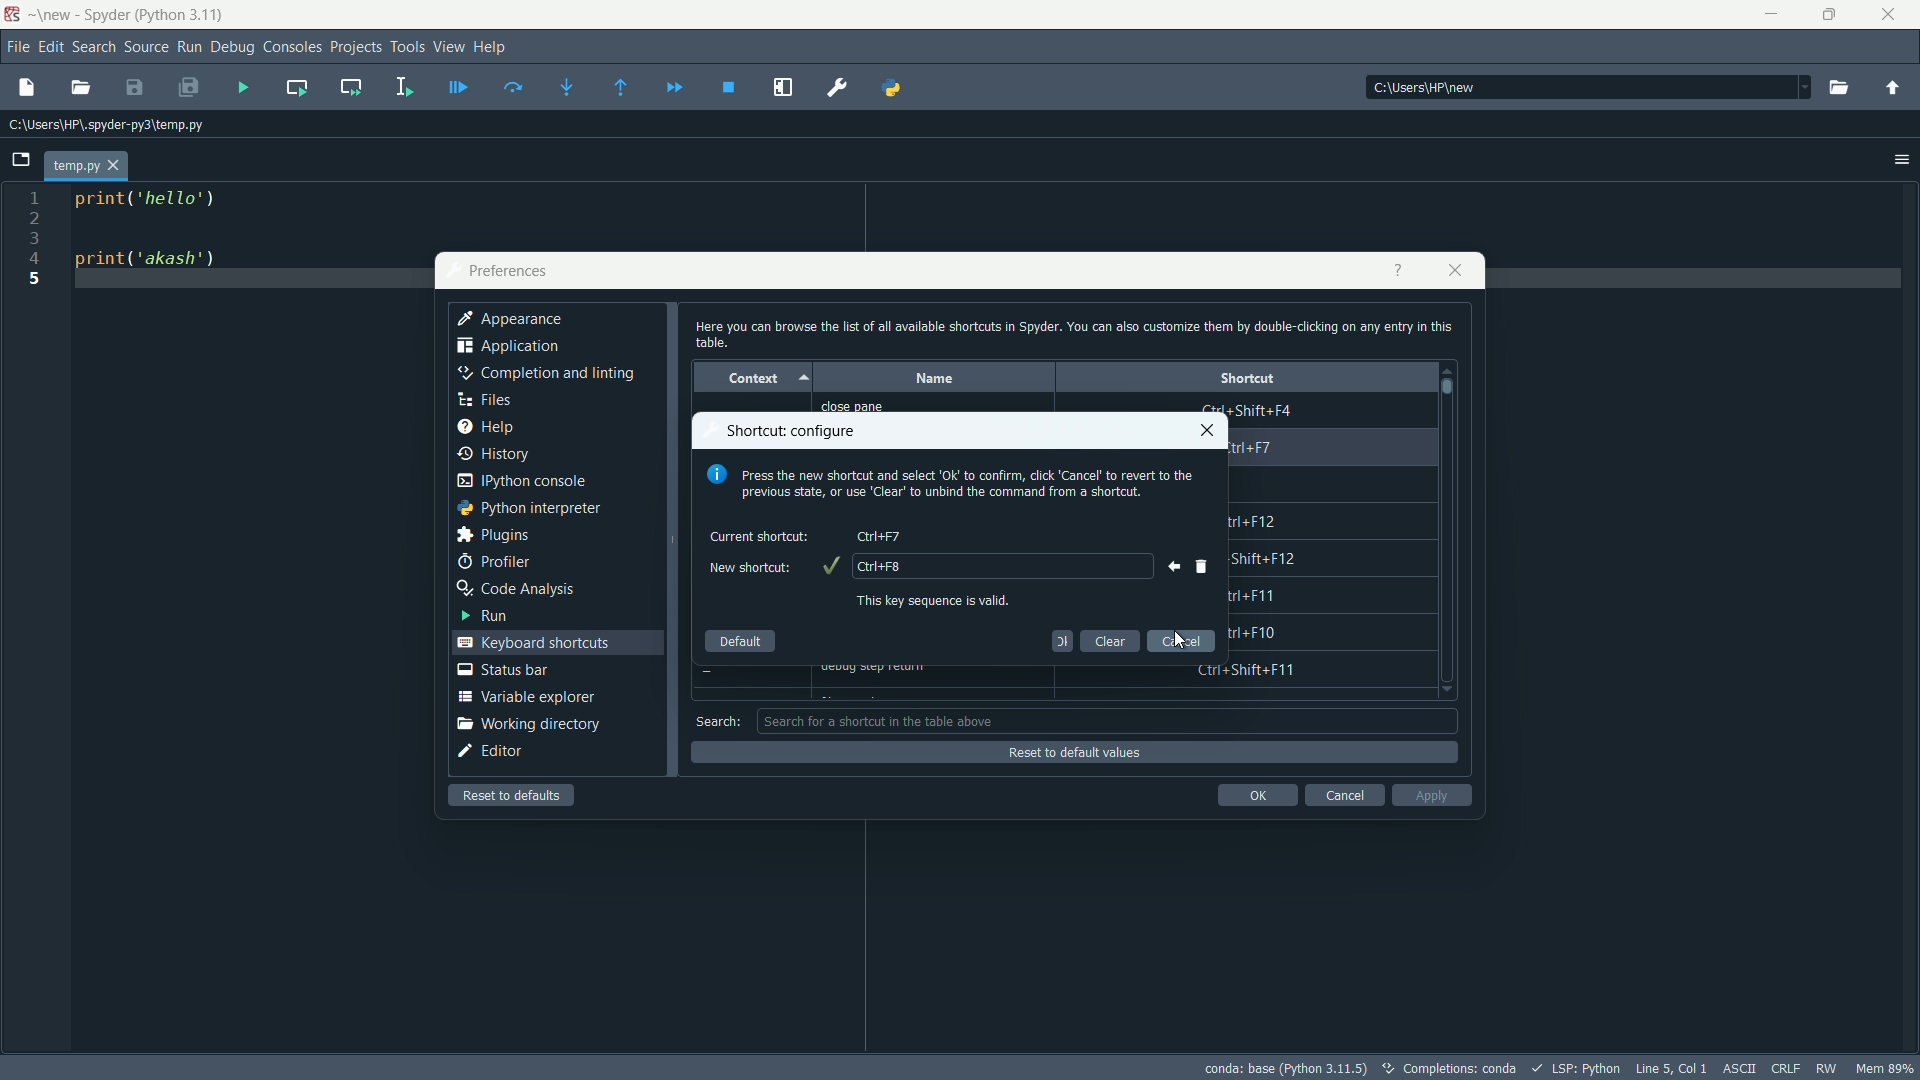 The image size is (1920, 1080). Describe the element at coordinates (502, 669) in the screenshot. I see `status bar` at that location.